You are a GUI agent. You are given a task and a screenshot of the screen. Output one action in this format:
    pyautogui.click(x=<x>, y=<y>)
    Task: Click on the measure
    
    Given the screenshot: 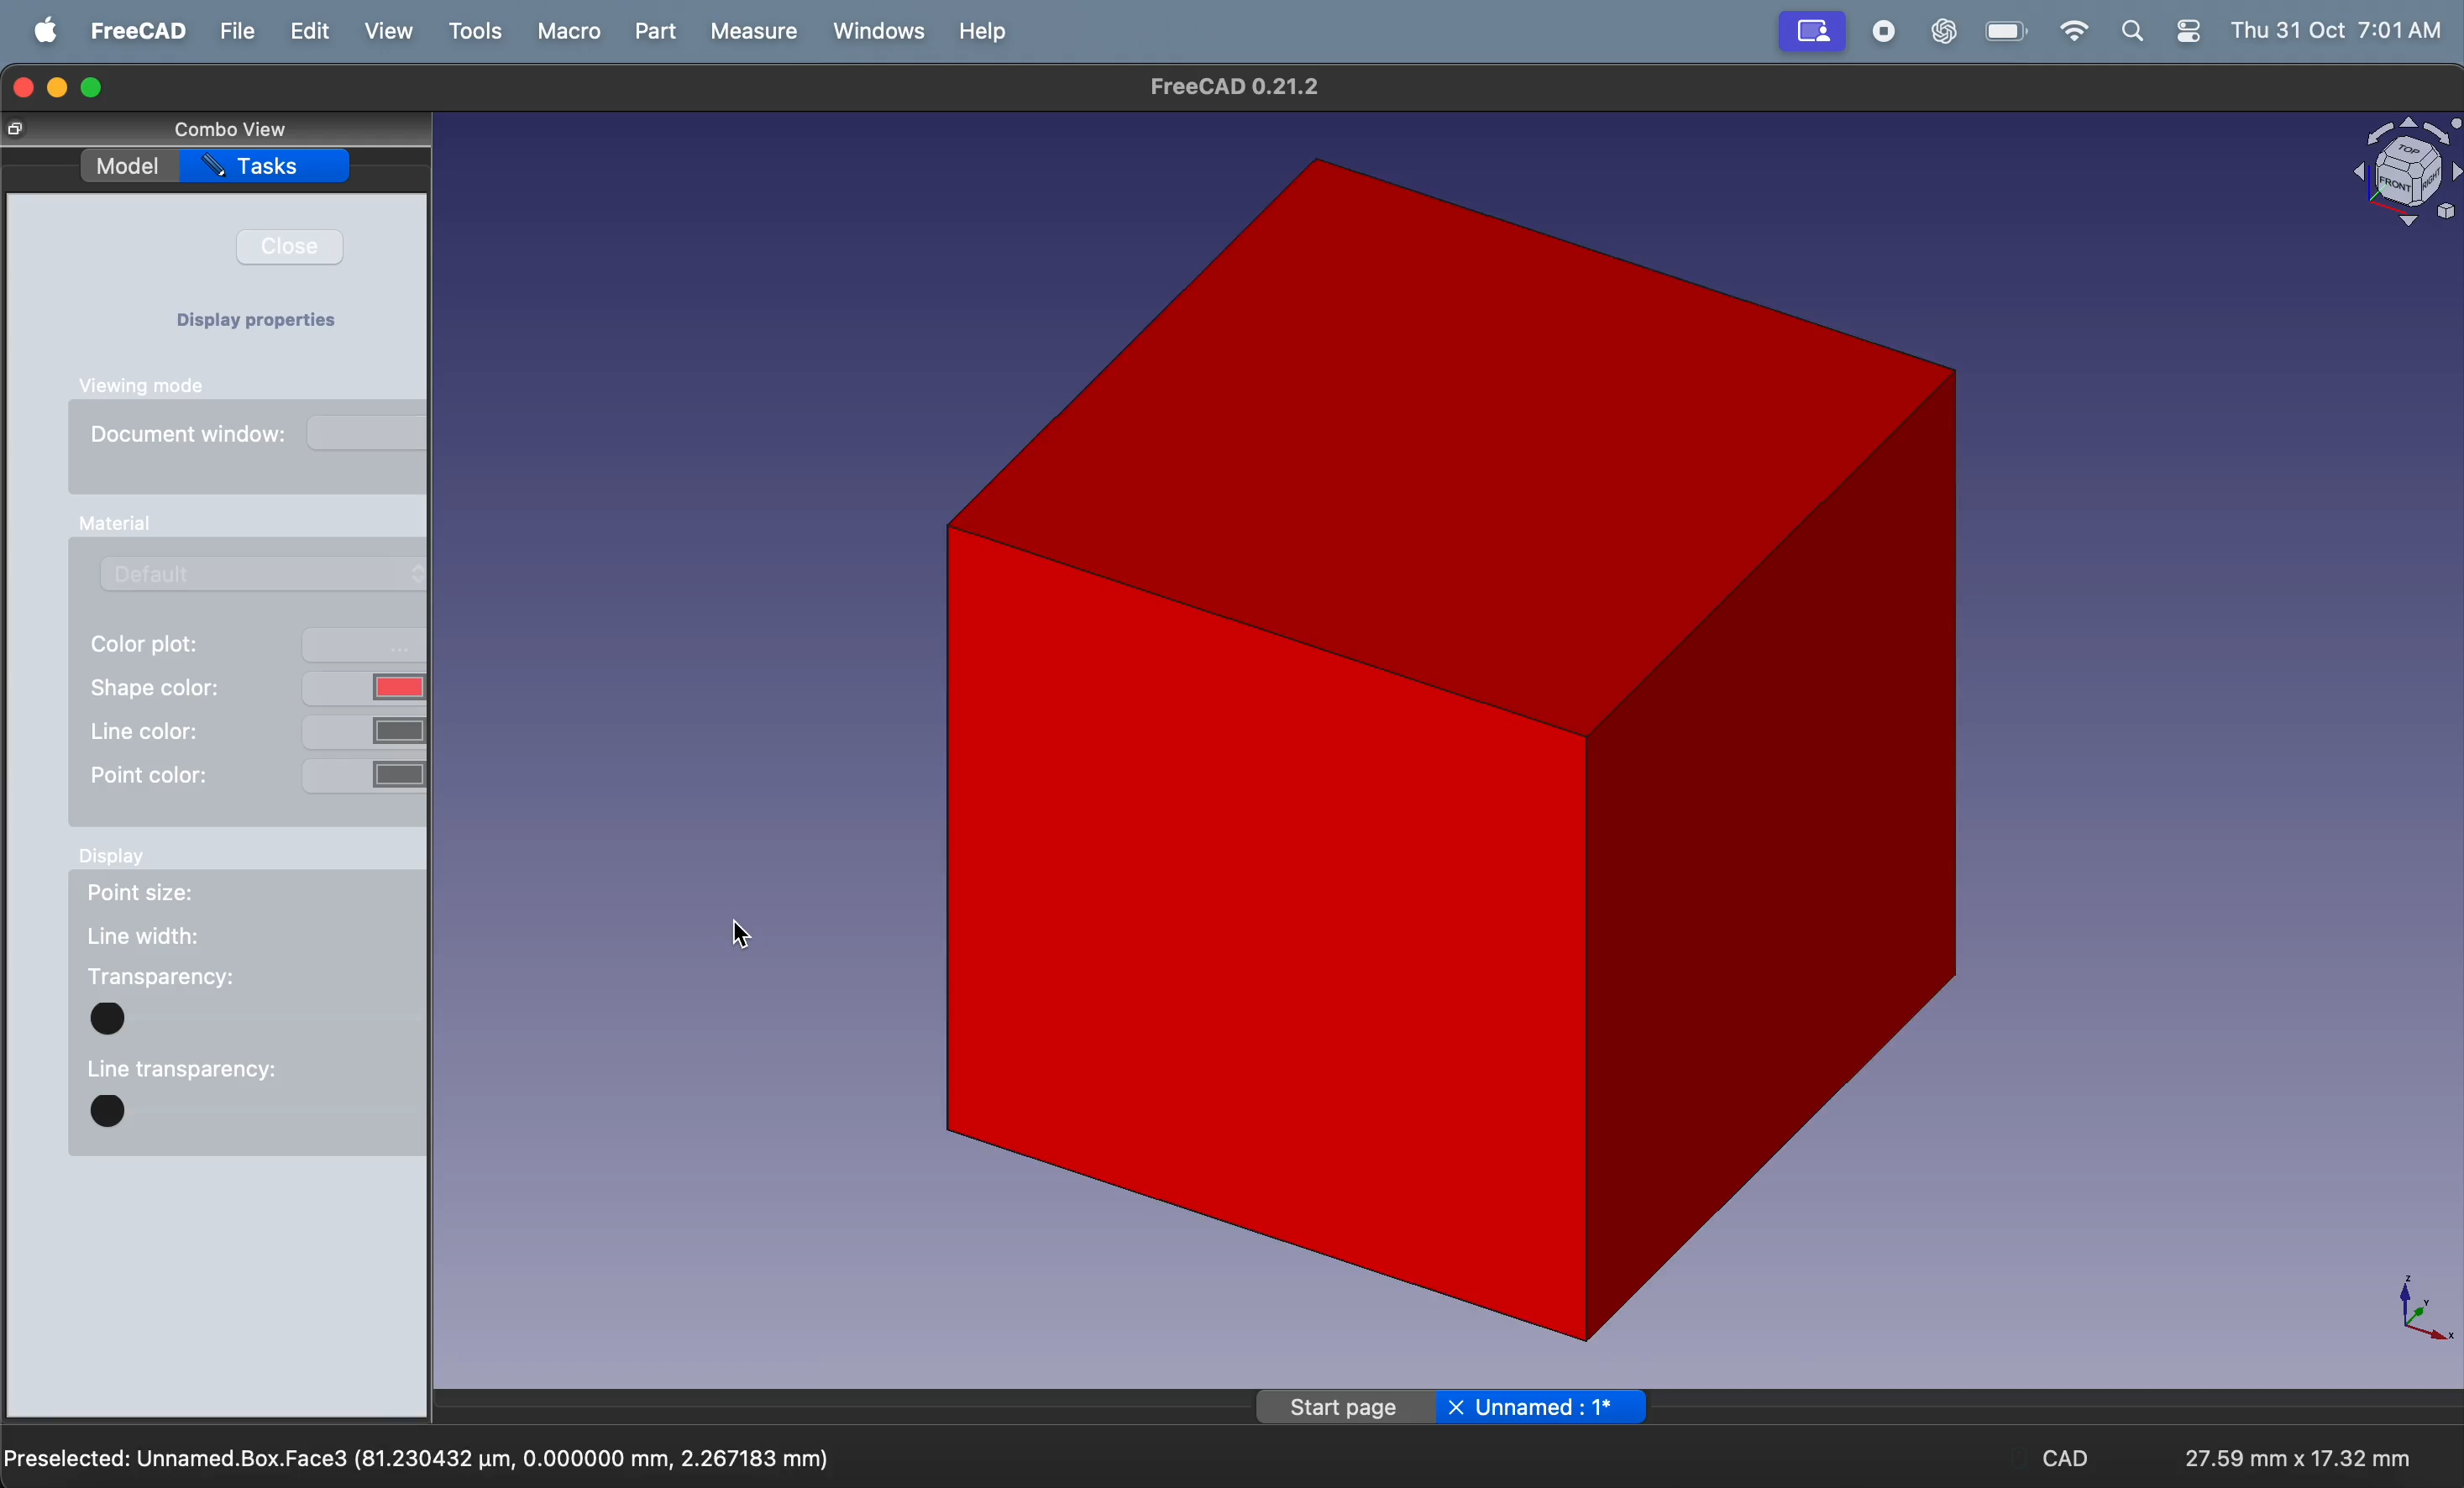 What is the action you would take?
    pyautogui.click(x=751, y=34)
    